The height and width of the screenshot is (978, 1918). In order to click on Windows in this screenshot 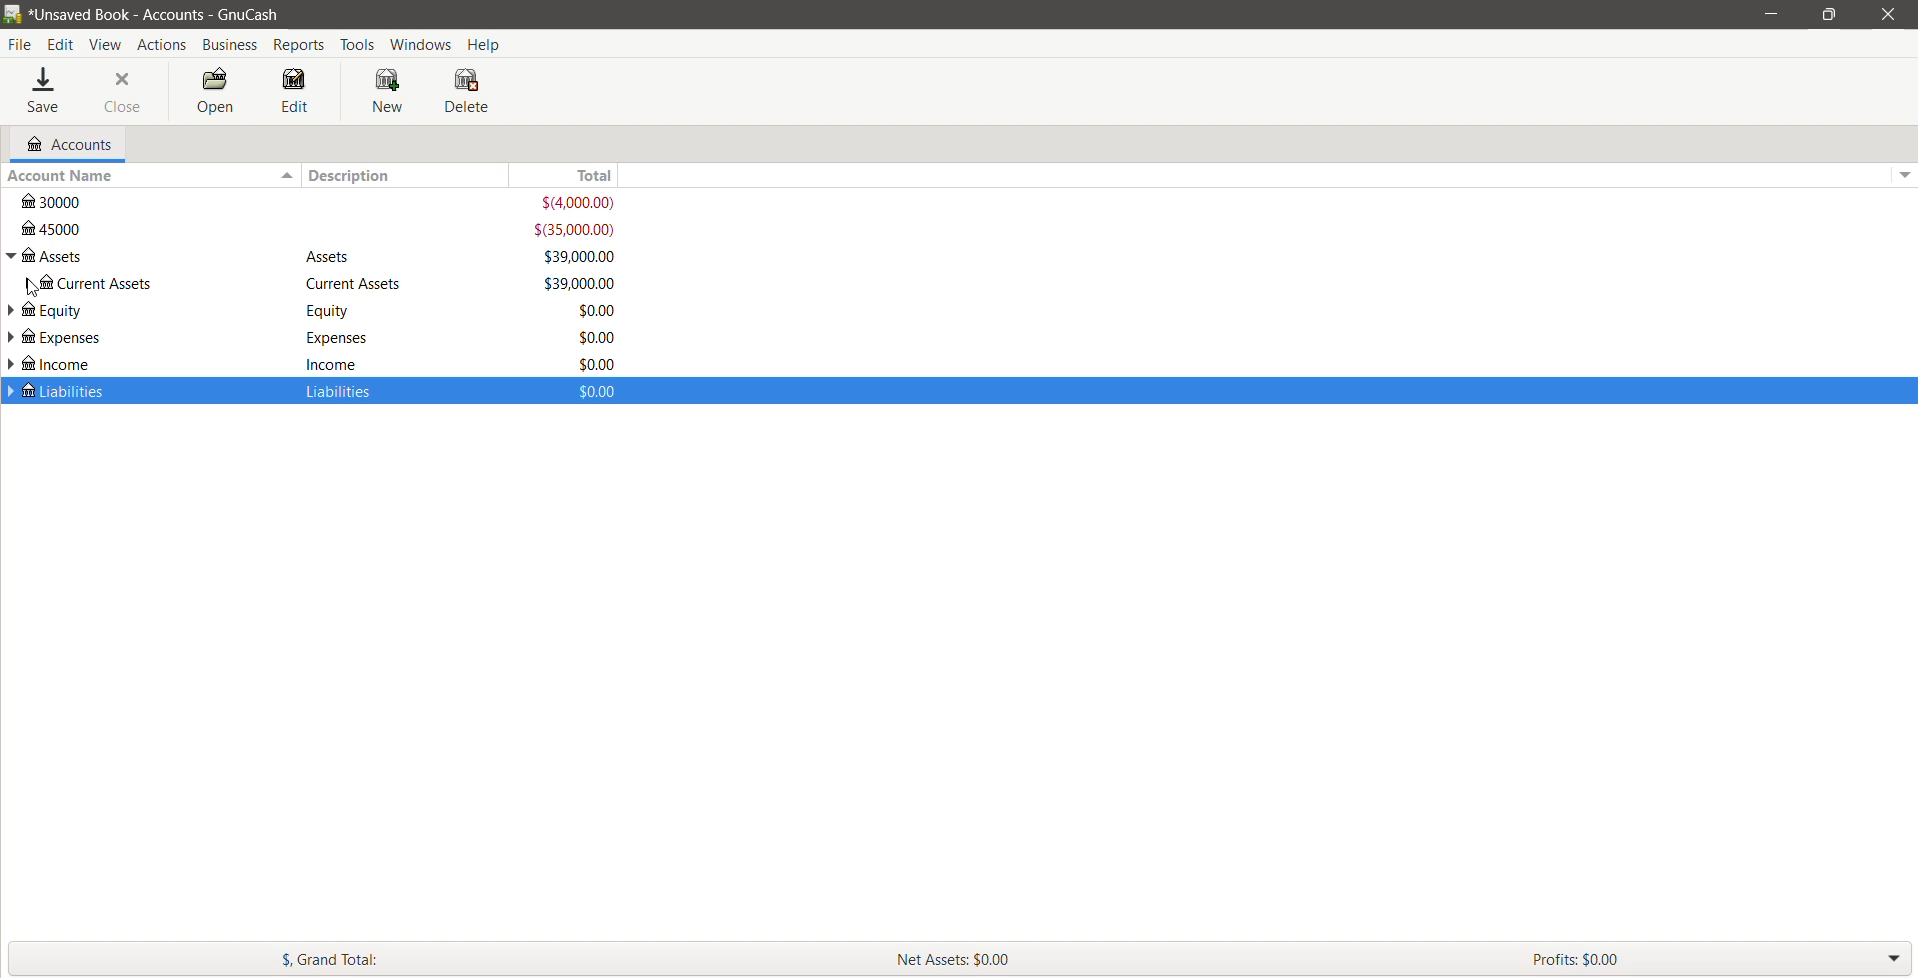, I will do `click(423, 43)`.